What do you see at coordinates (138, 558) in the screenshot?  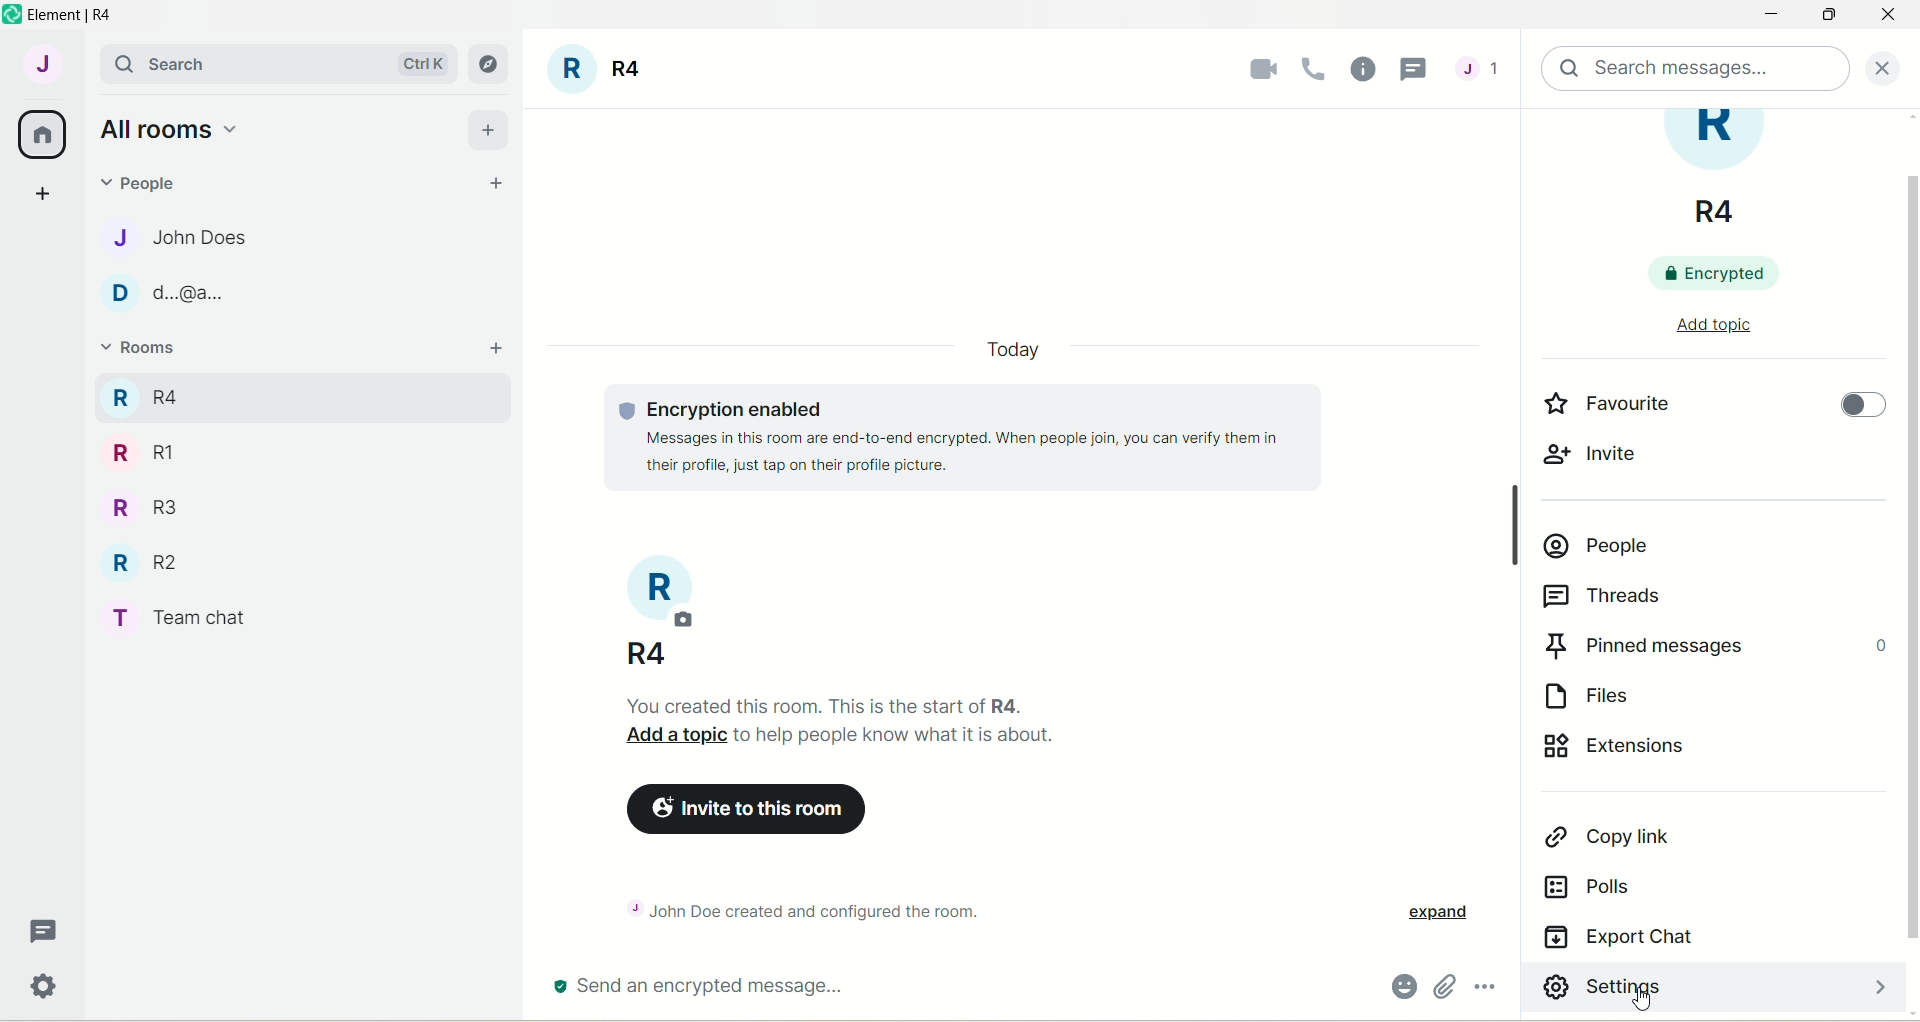 I see `R R2` at bounding box center [138, 558].